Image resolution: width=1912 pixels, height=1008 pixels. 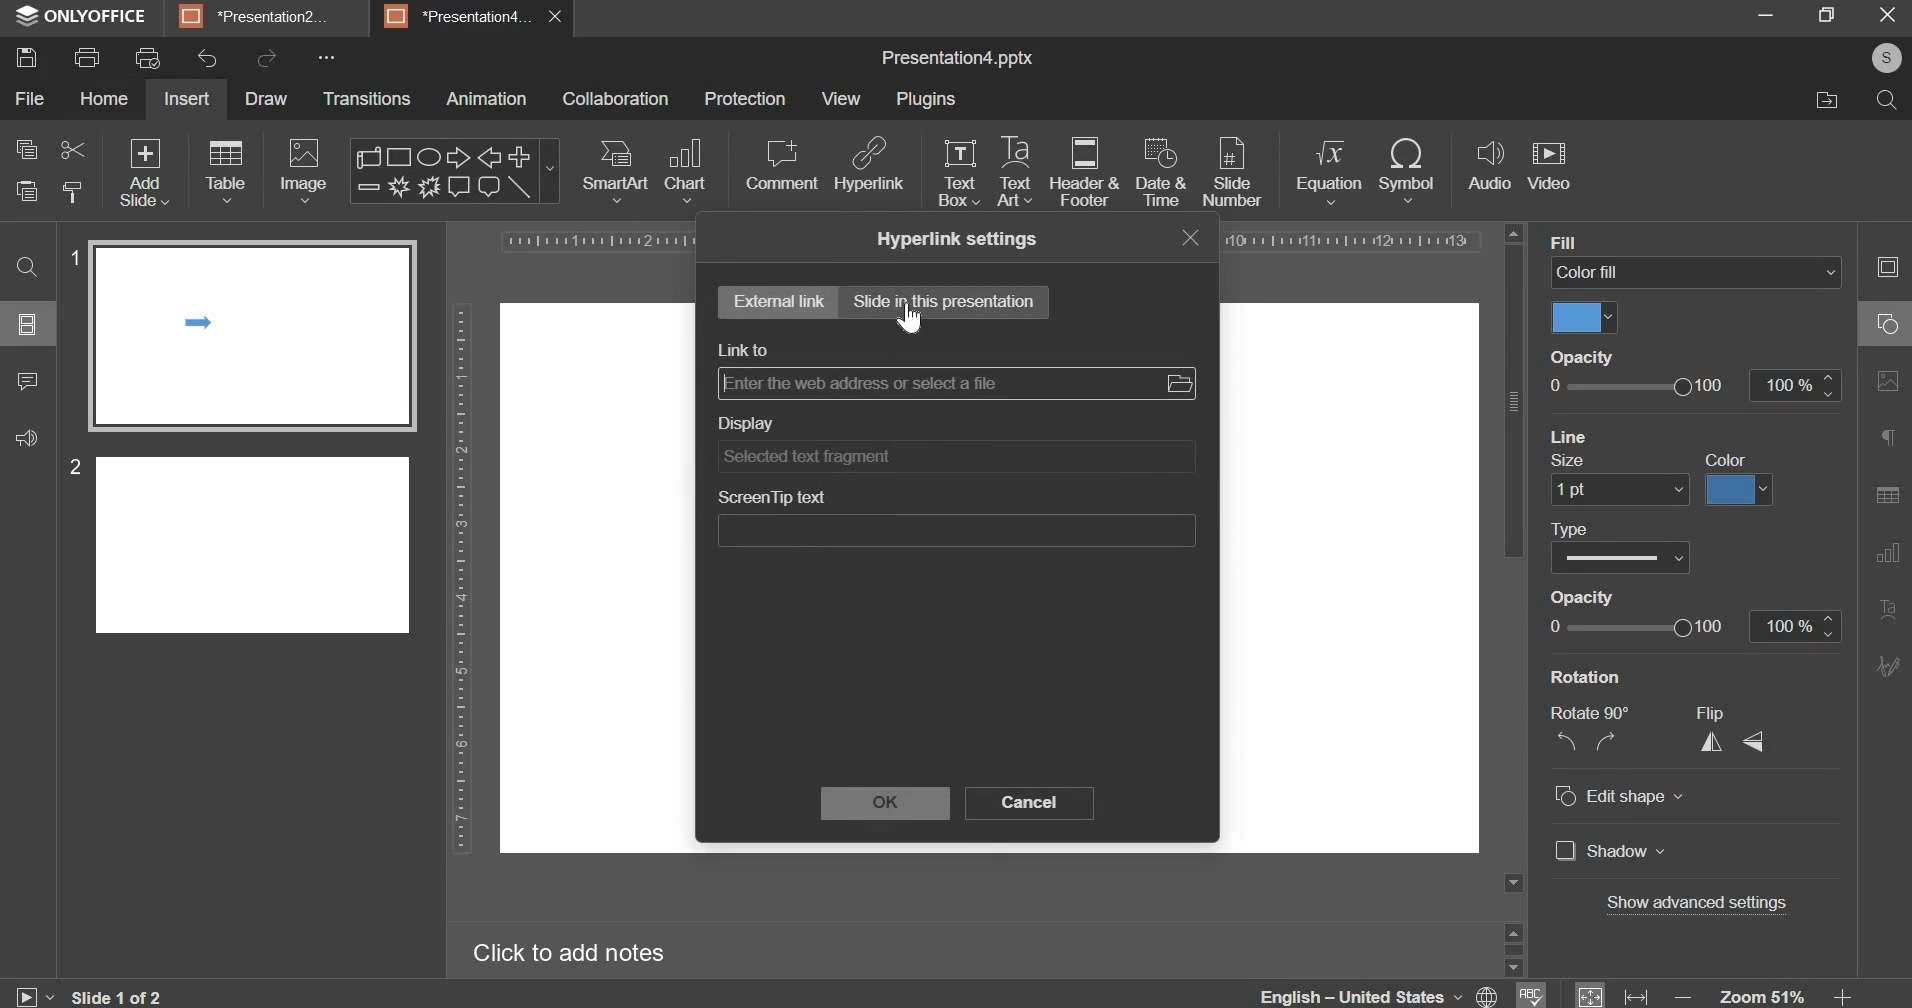 What do you see at coordinates (955, 456) in the screenshot?
I see `display` at bounding box center [955, 456].